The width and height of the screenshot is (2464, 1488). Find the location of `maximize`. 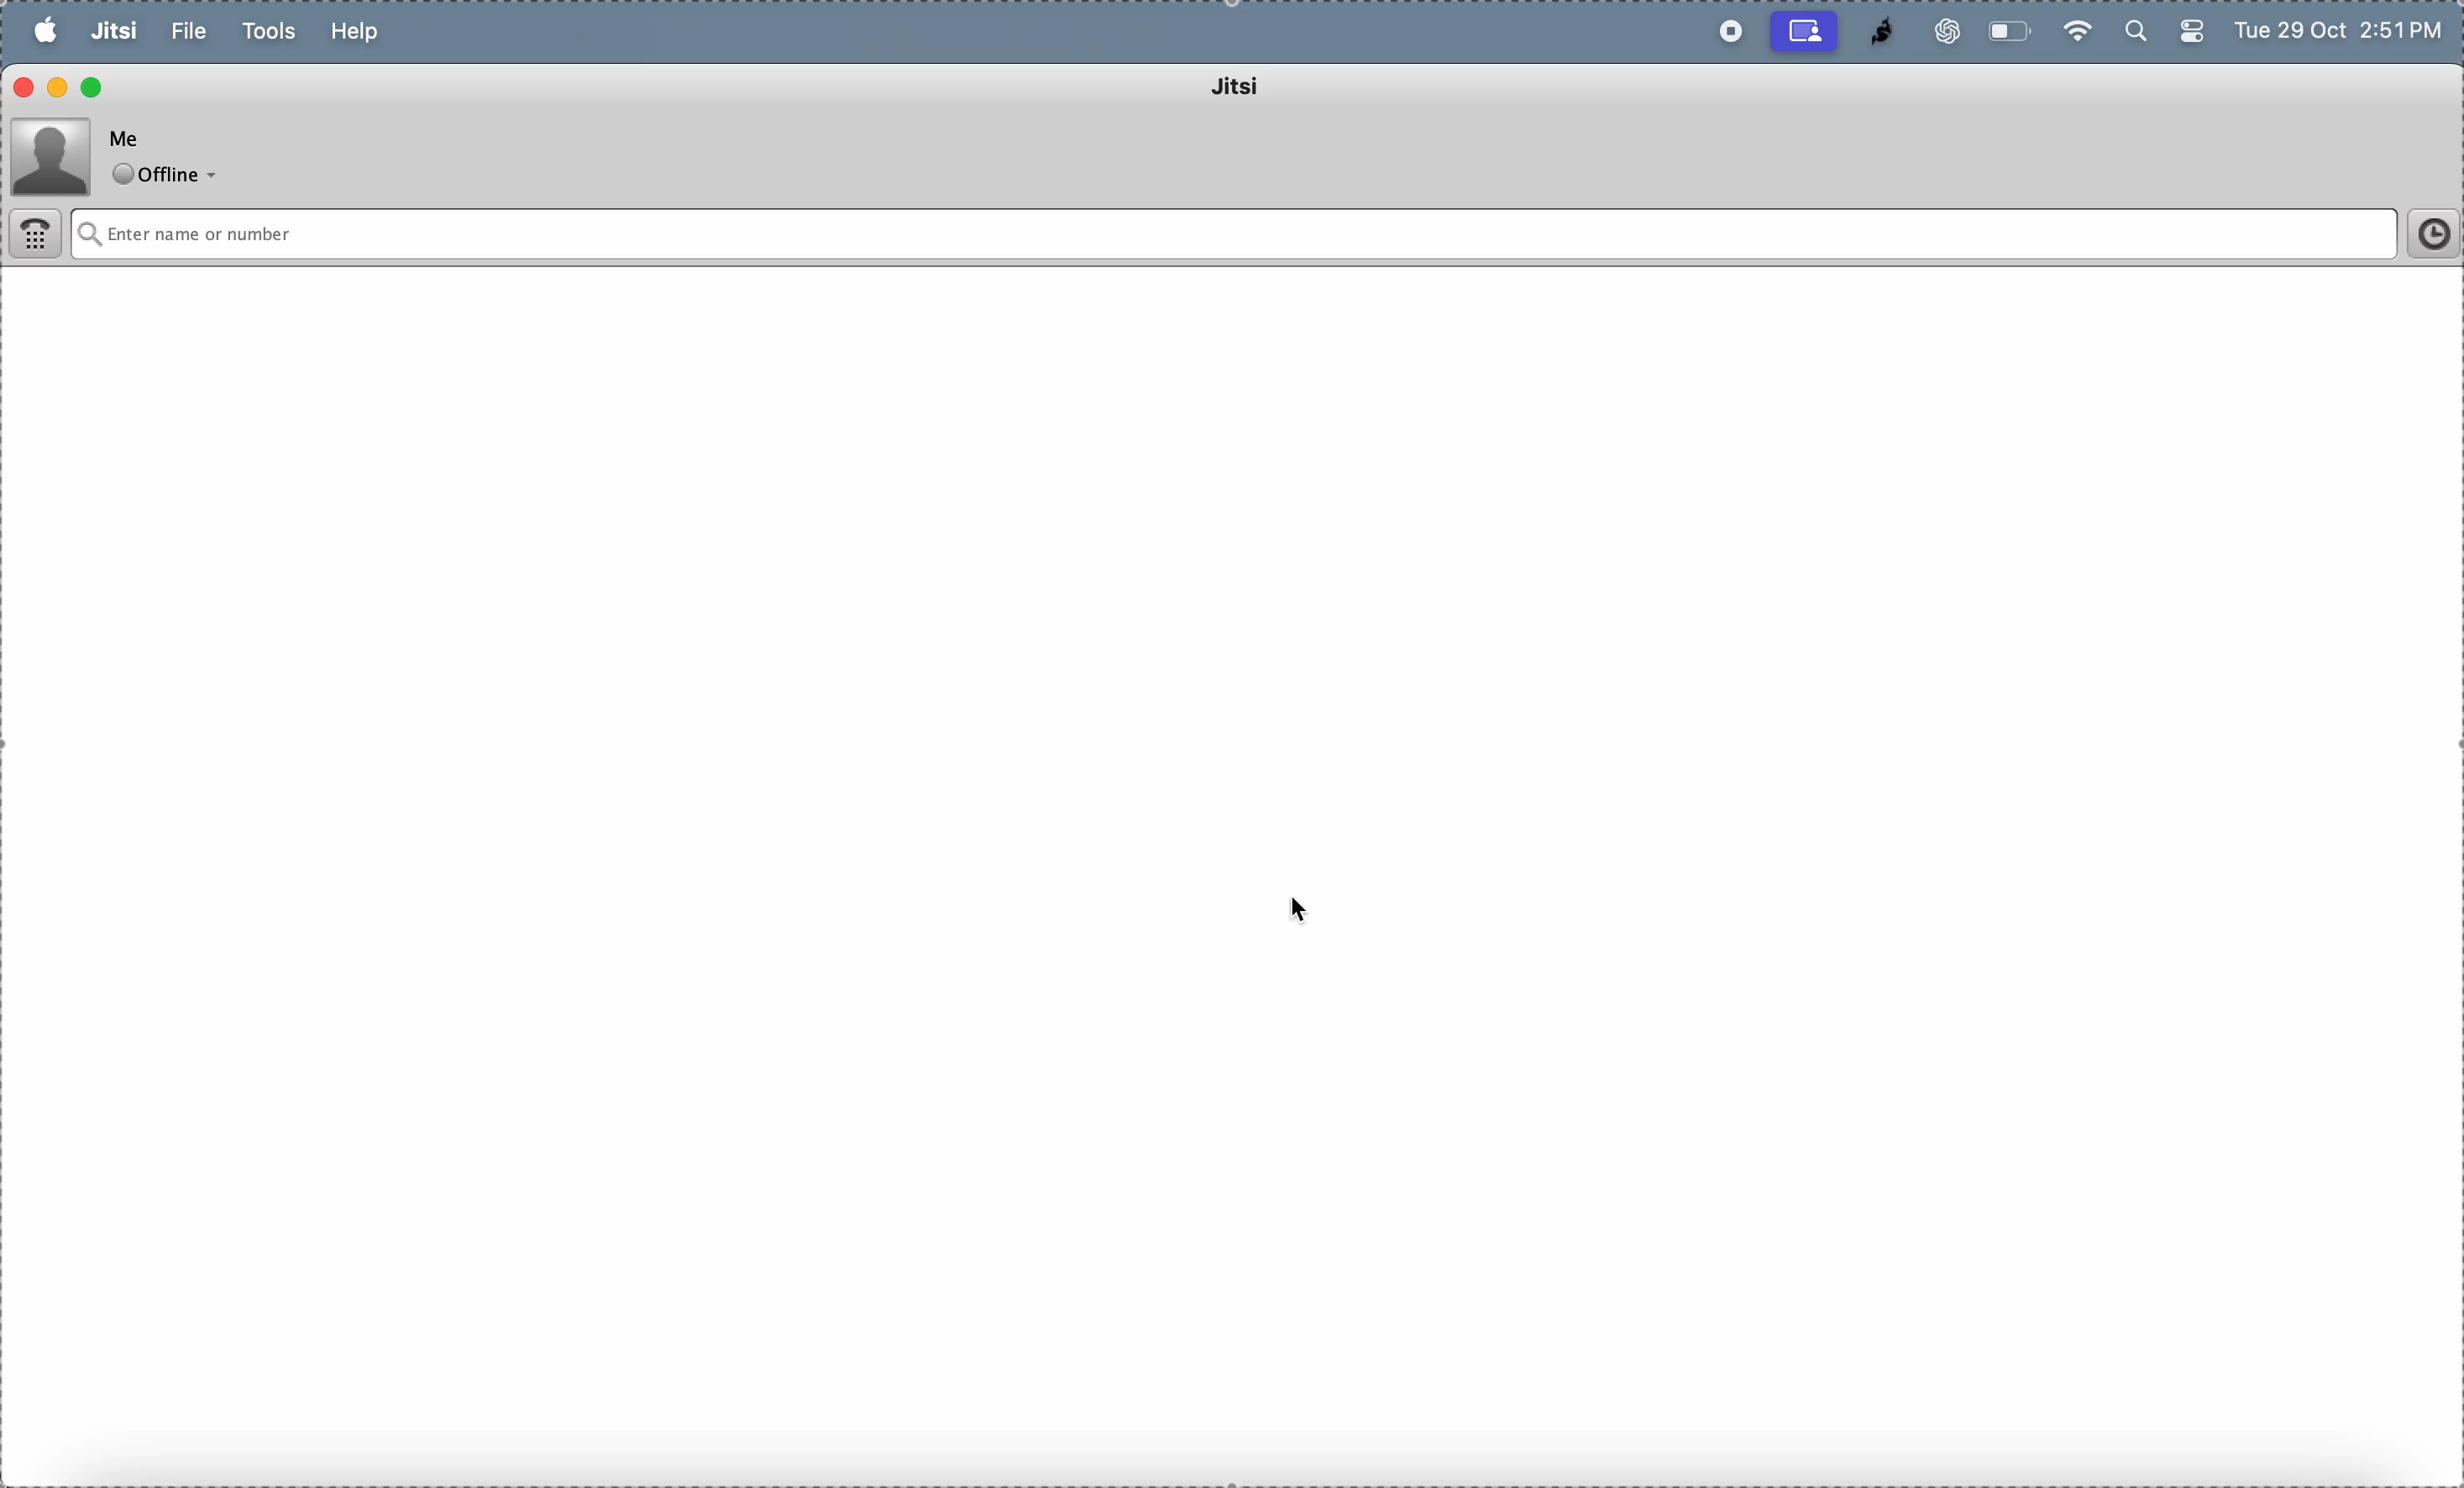

maximize is located at coordinates (94, 85).